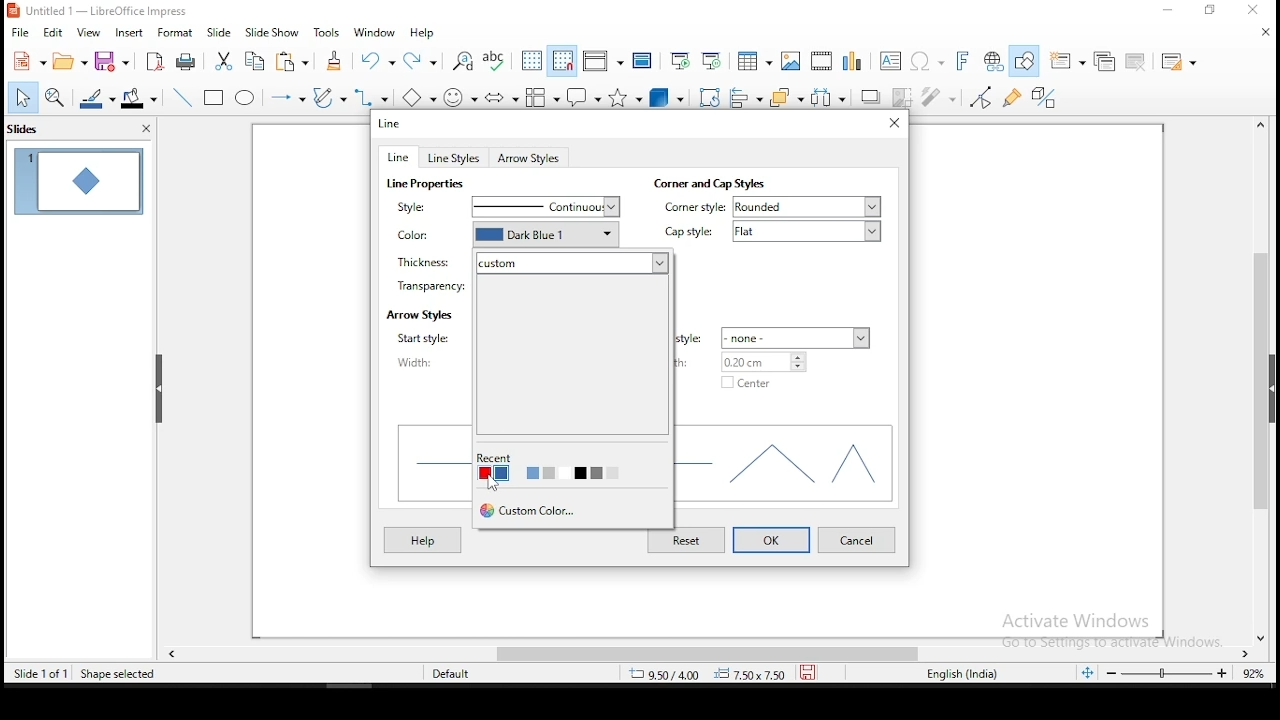 This screenshot has height=720, width=1280. Describe the element at coordinates (983, 97) in the screenshot. I see `toggle point edit mode` at that location.